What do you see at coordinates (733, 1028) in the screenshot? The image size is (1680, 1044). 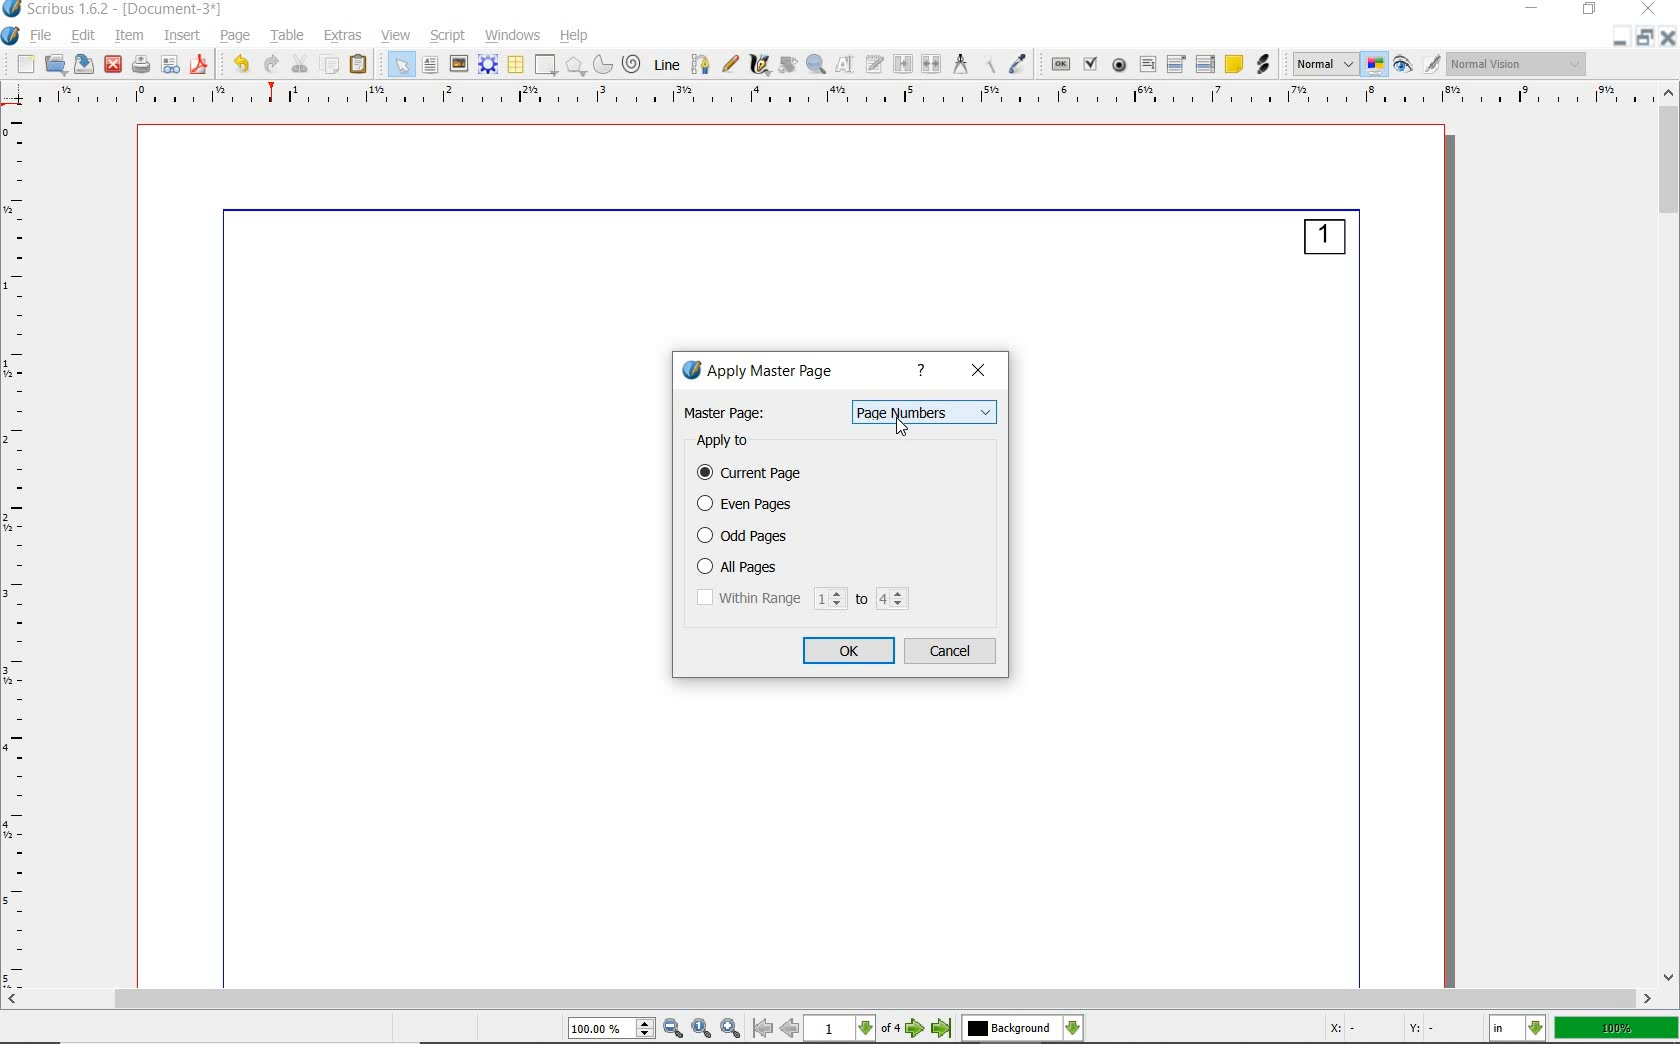 I see `zoom in` at bounding box center [733, 1028].